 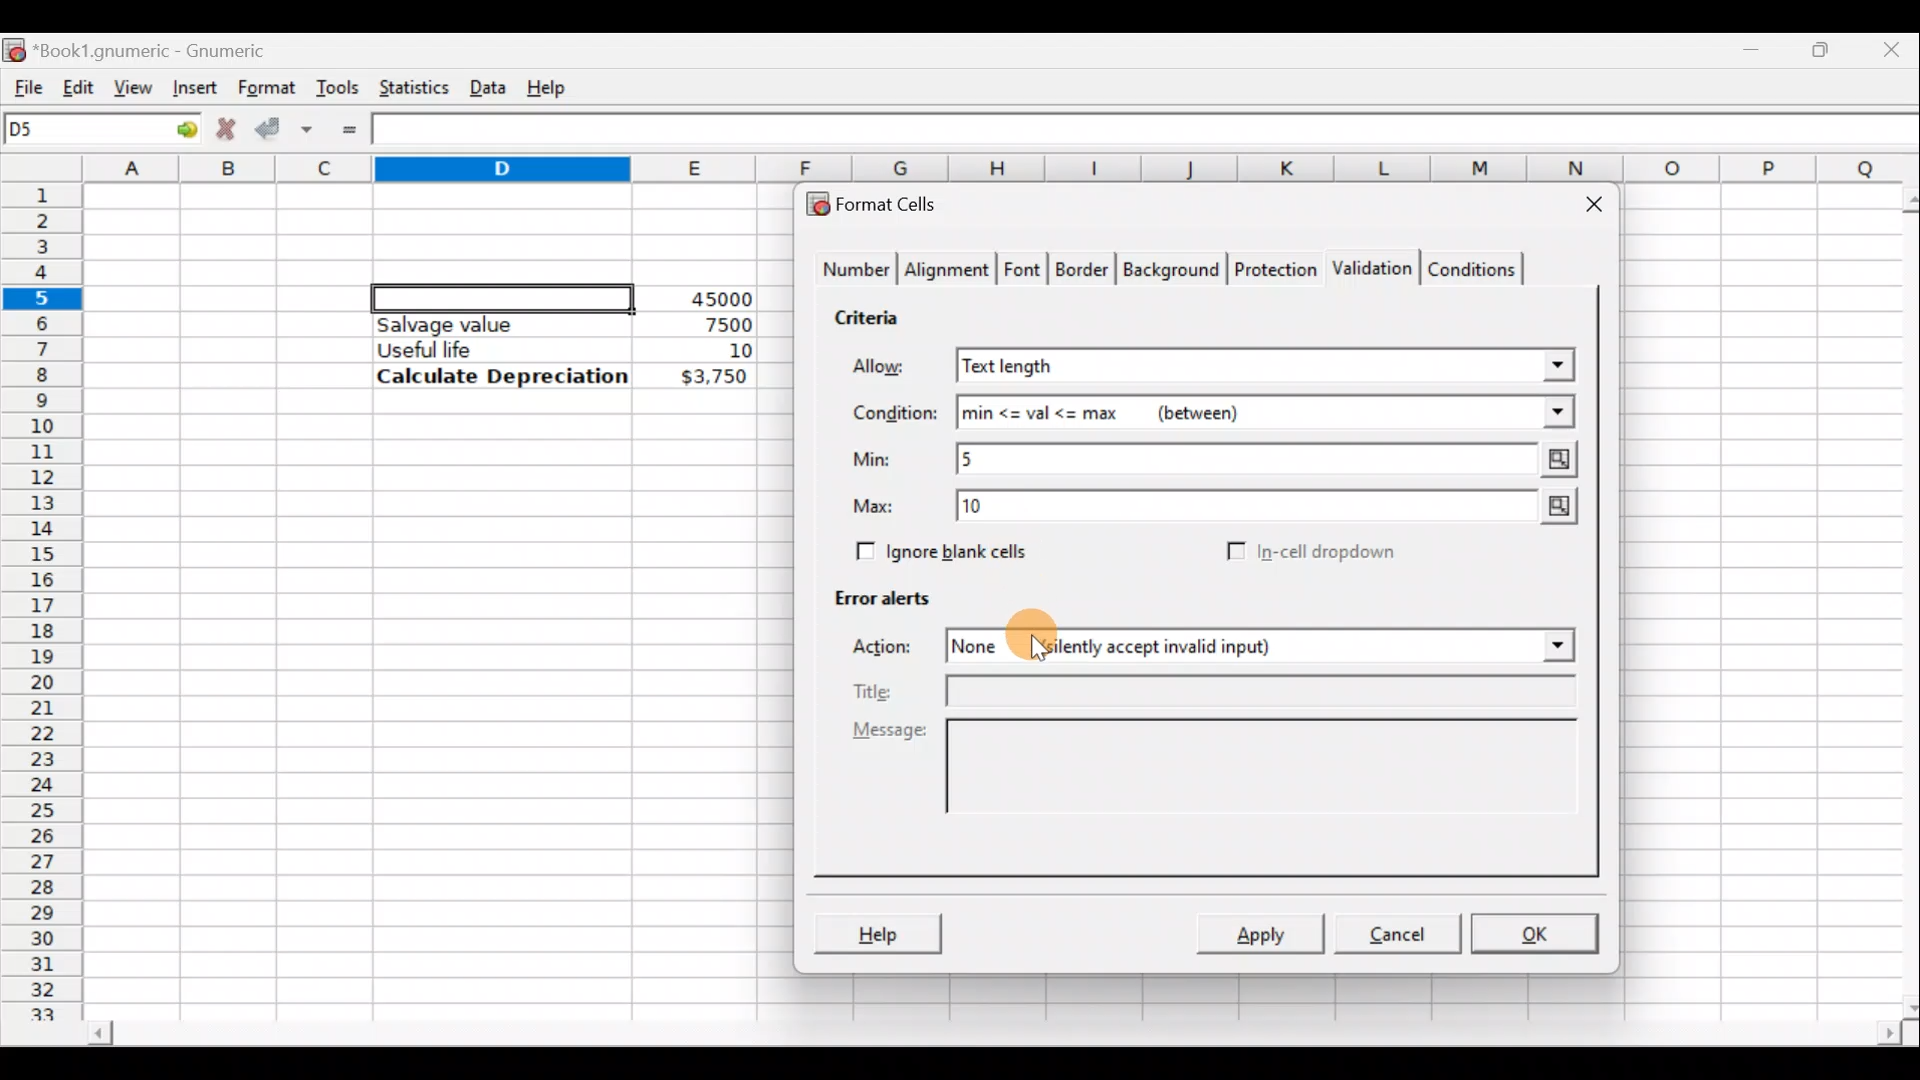 What do you see at coordinates (44, 591) in the screenshot?
I see `Rows` at bounding box center [44, 591].